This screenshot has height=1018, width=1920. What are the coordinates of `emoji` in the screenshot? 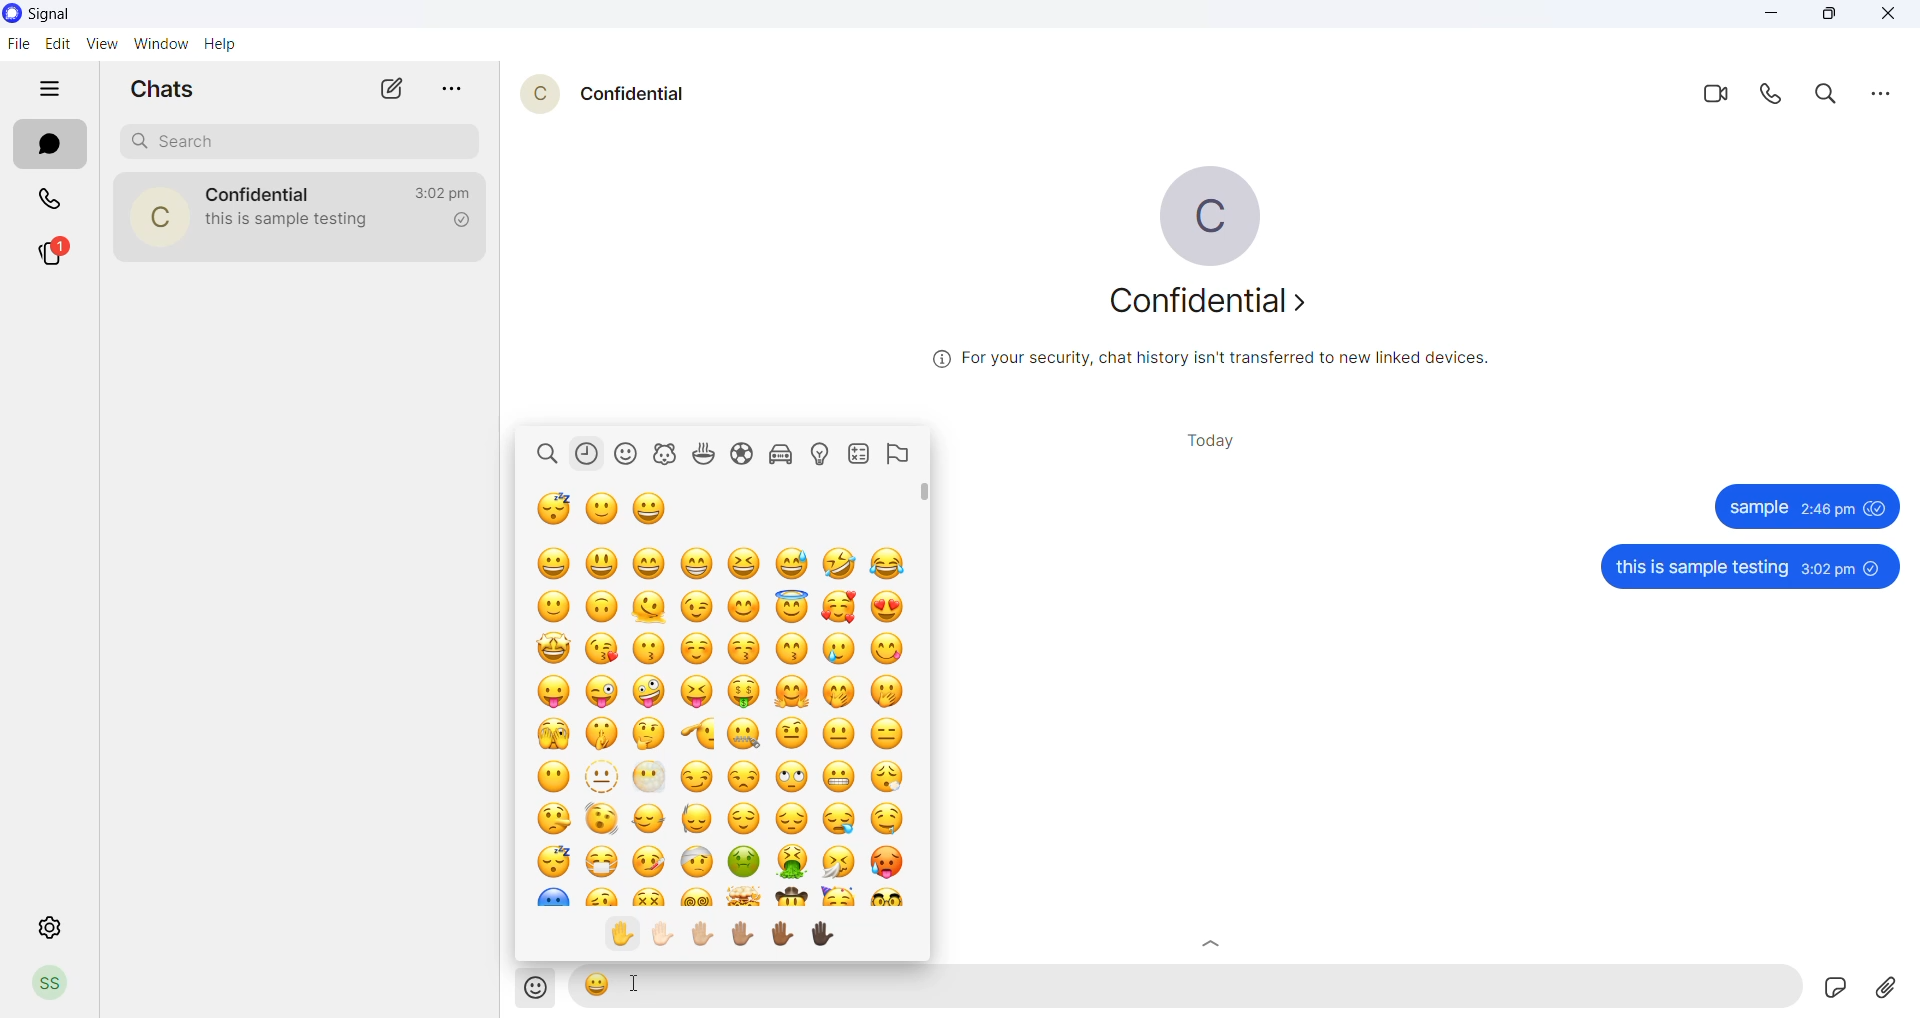 It's located at (598, 985).